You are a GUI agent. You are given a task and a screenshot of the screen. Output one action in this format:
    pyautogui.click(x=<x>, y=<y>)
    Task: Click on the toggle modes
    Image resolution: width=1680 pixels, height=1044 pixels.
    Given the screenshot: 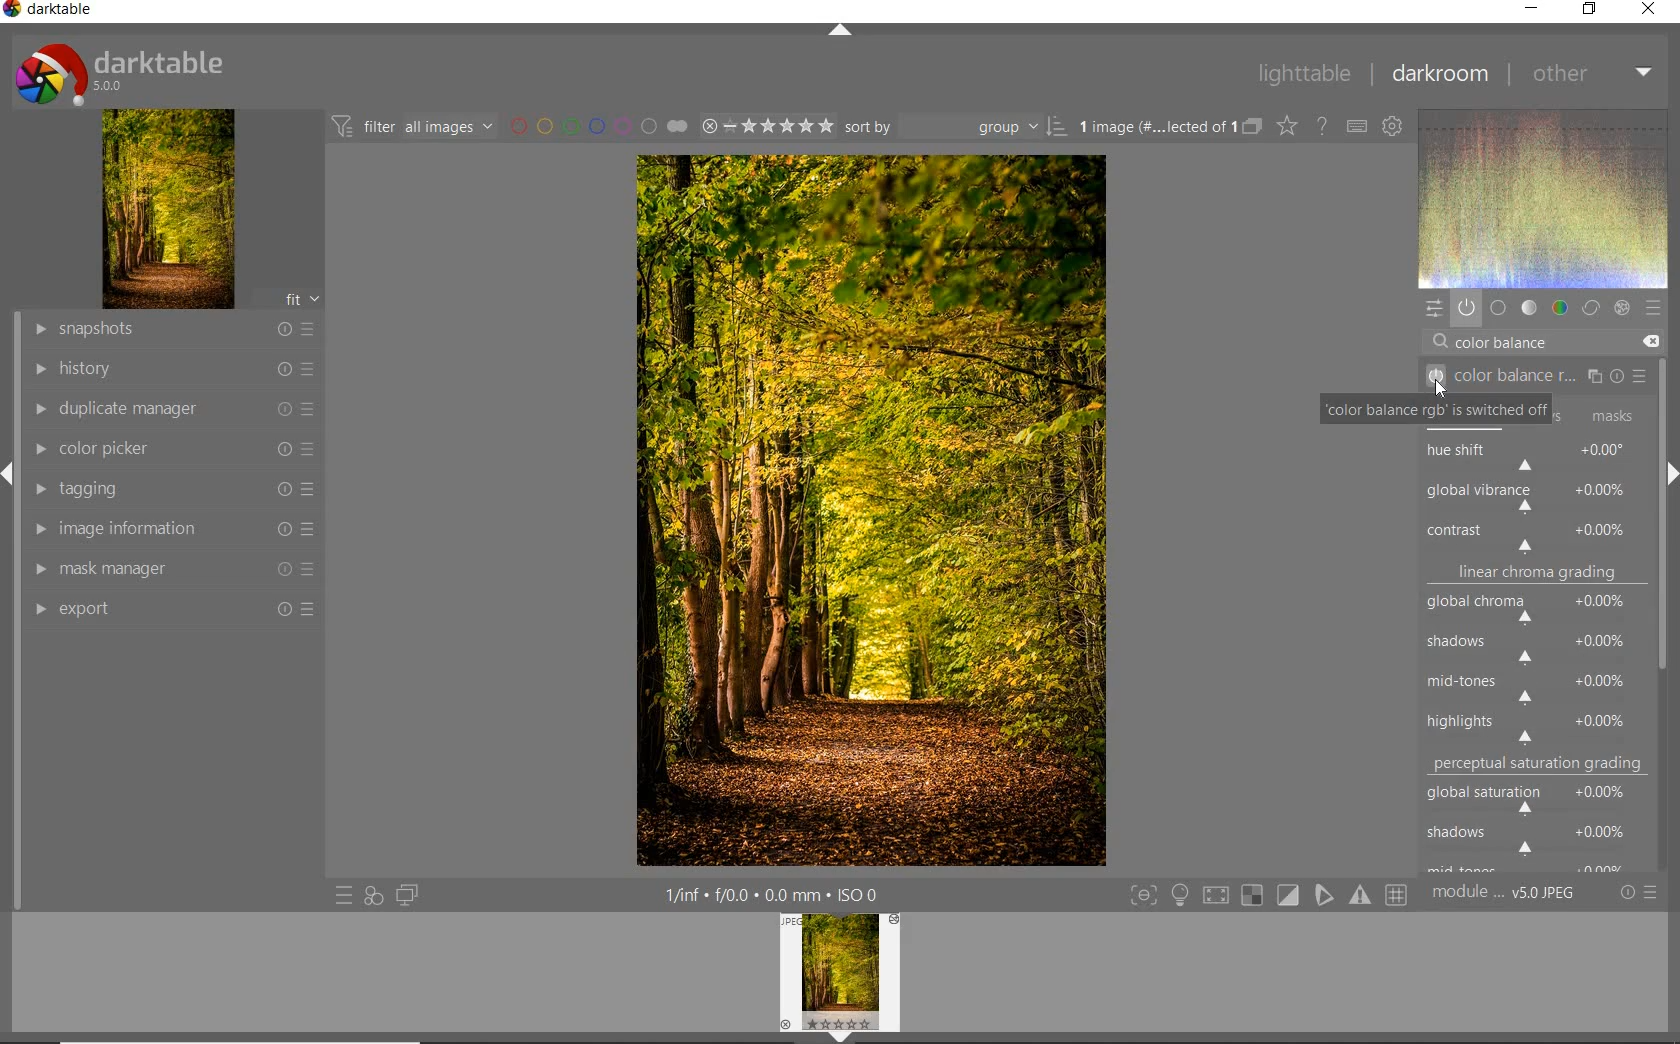 What is the action you would take?
    pyautogui.click(x=1264, y=895)
    